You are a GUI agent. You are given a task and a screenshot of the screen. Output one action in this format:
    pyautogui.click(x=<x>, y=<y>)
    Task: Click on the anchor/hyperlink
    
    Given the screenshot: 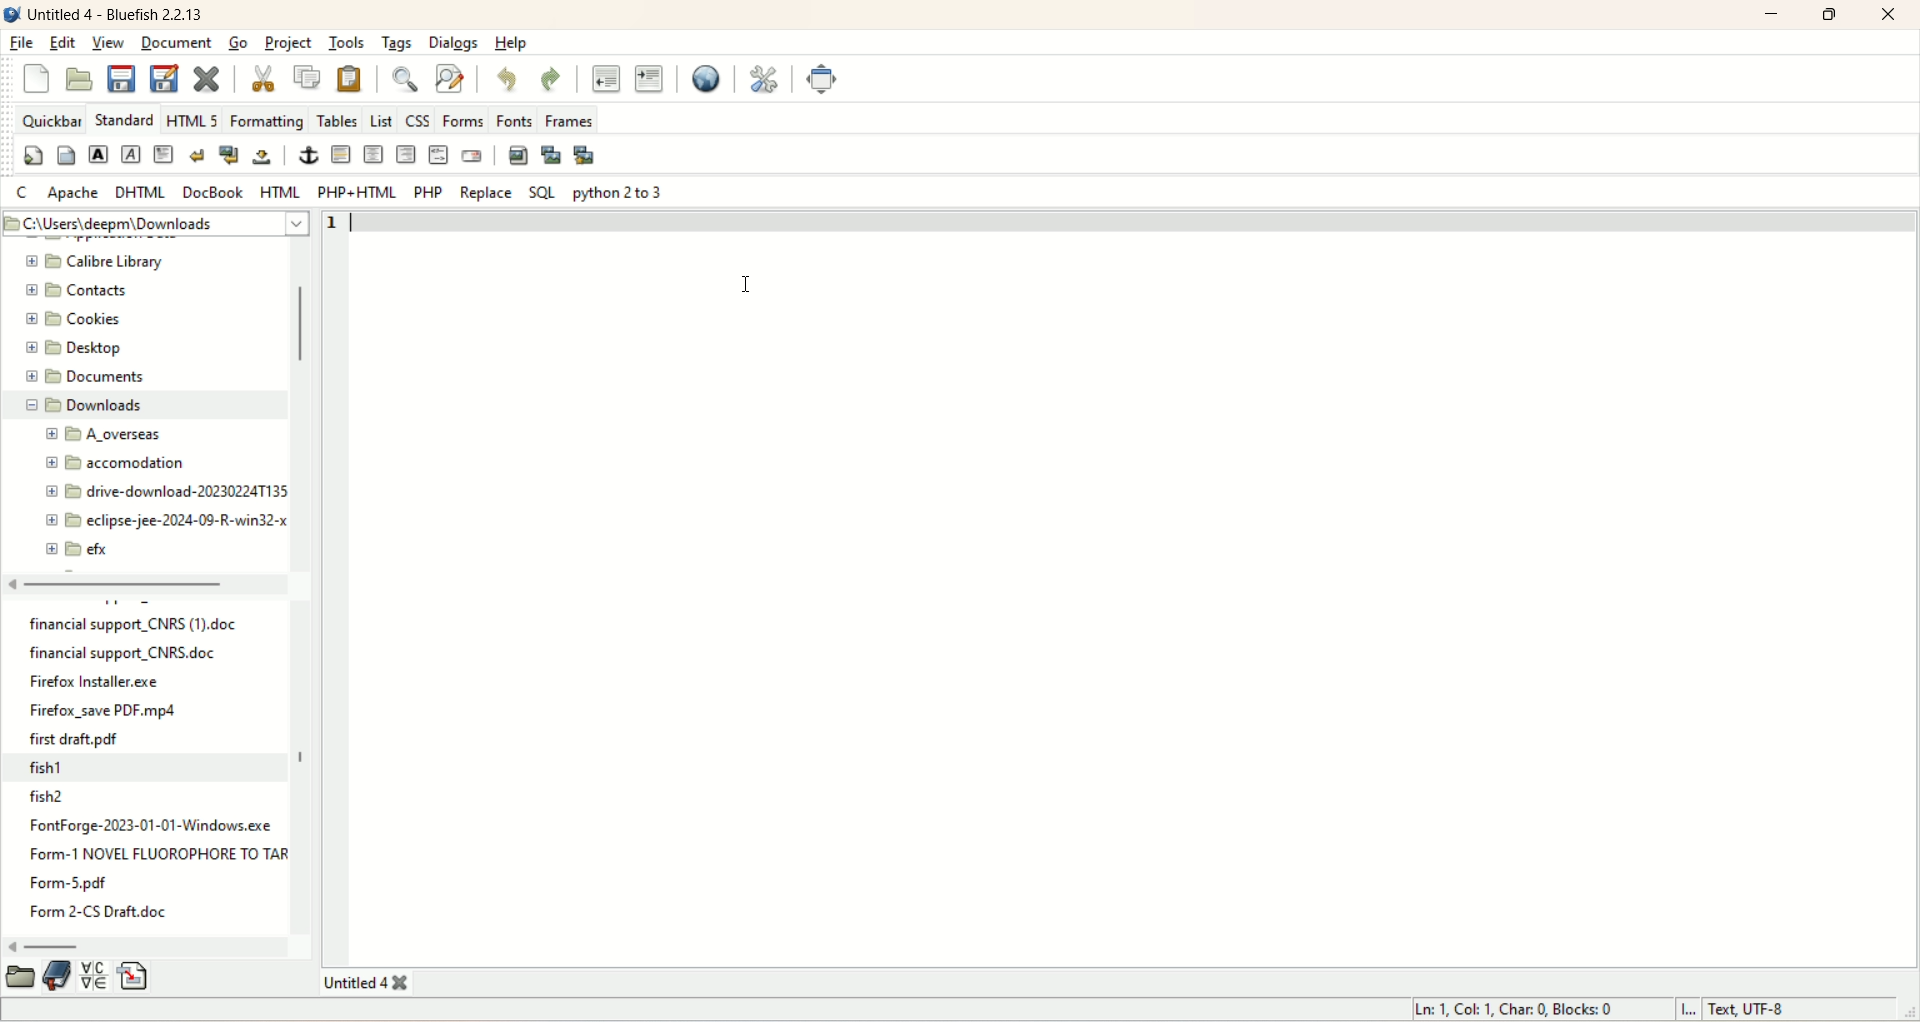 What is the action you would take?
    pyautogui.click(x=305, y=155)
    